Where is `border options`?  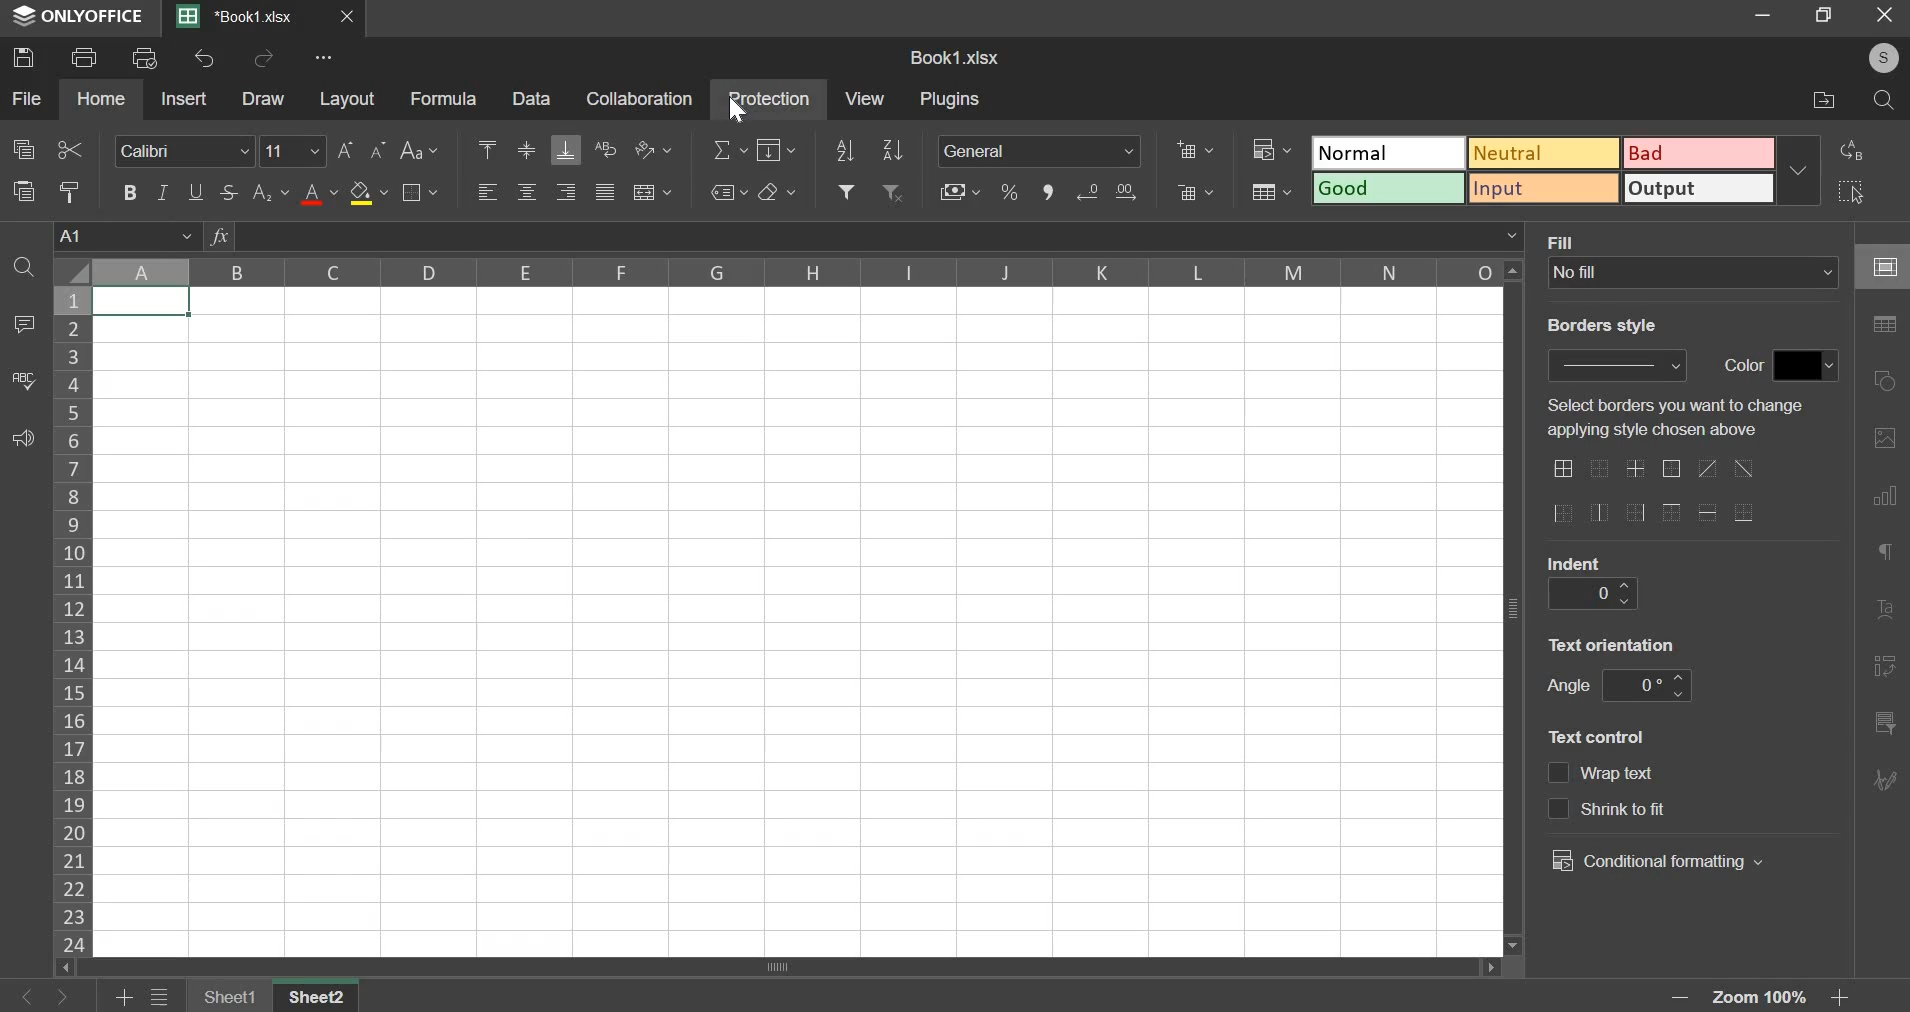
border options is located at coordinates (1746, 469).